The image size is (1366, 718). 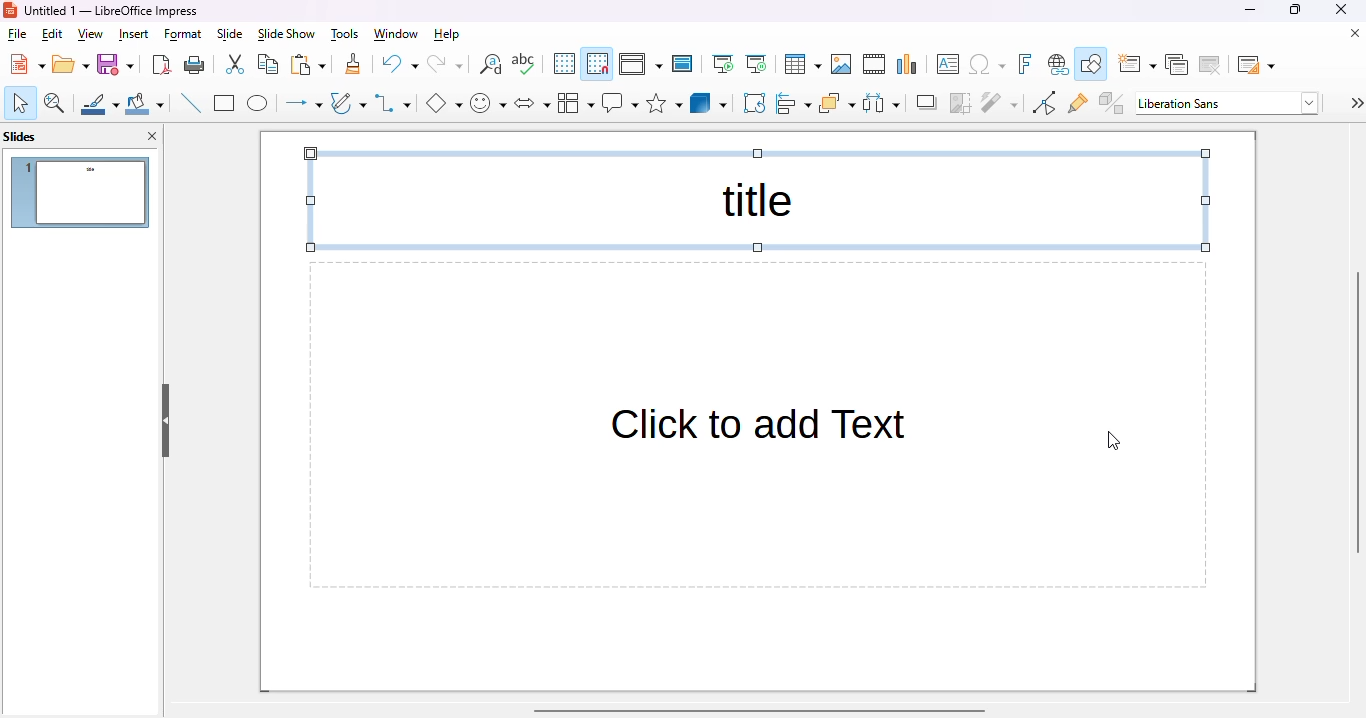 What do you see at coordinates (488, 103) in the screenshot?
I see `symbol shapes` at bounding box center [488, 103].